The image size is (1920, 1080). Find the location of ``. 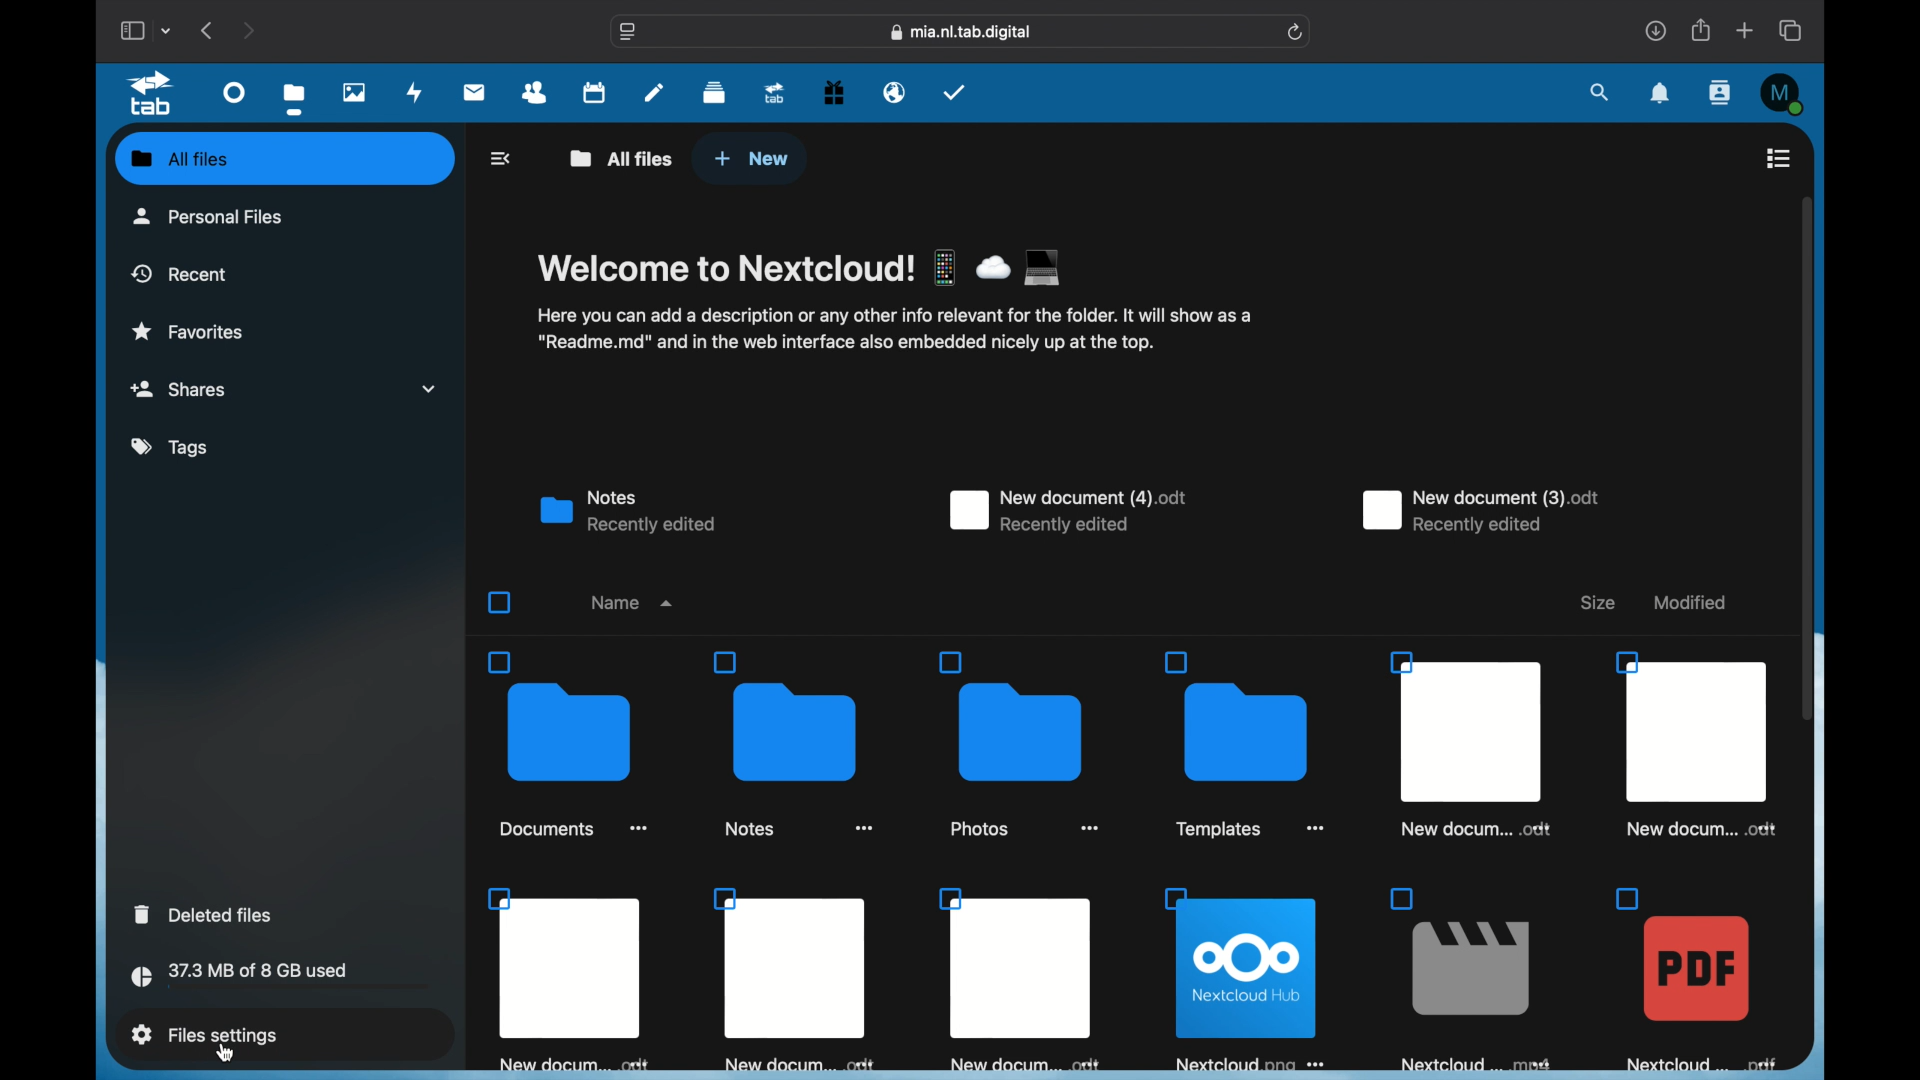

 is located at coordinates (800, 268).